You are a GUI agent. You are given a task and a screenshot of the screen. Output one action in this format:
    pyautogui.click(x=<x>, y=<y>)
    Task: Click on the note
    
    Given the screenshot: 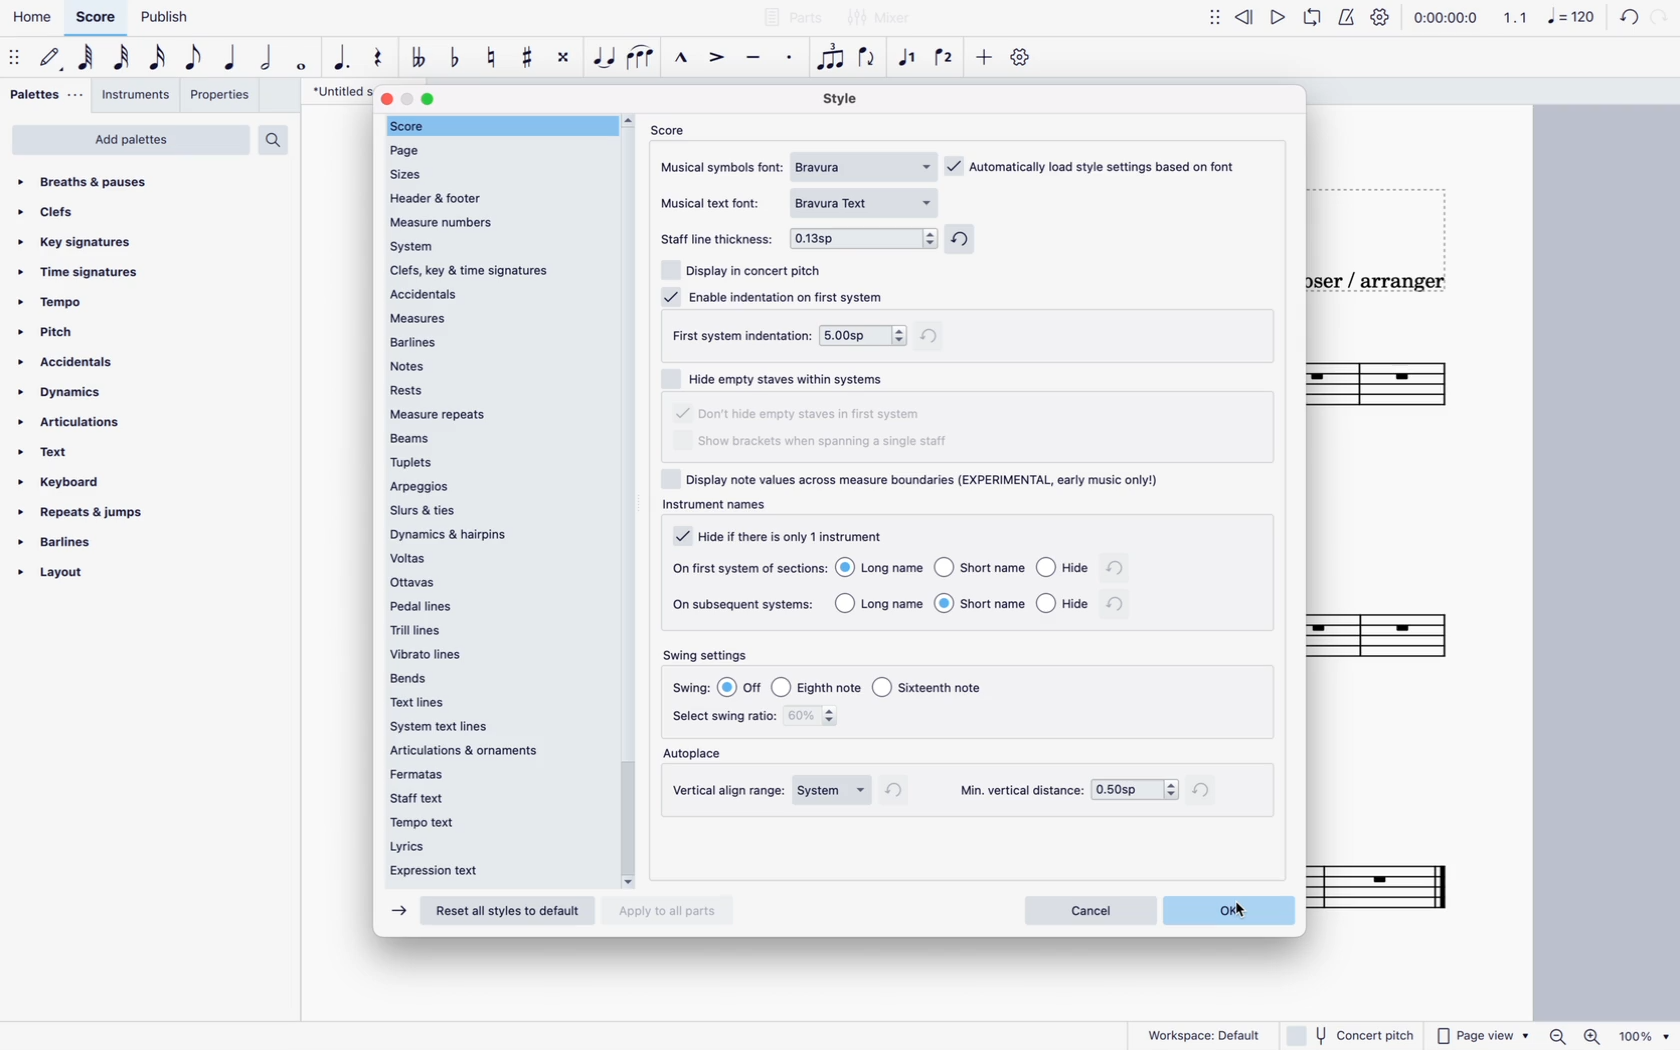 What is the action you would take?
    pyautogui.click(x=85, y=59)
    